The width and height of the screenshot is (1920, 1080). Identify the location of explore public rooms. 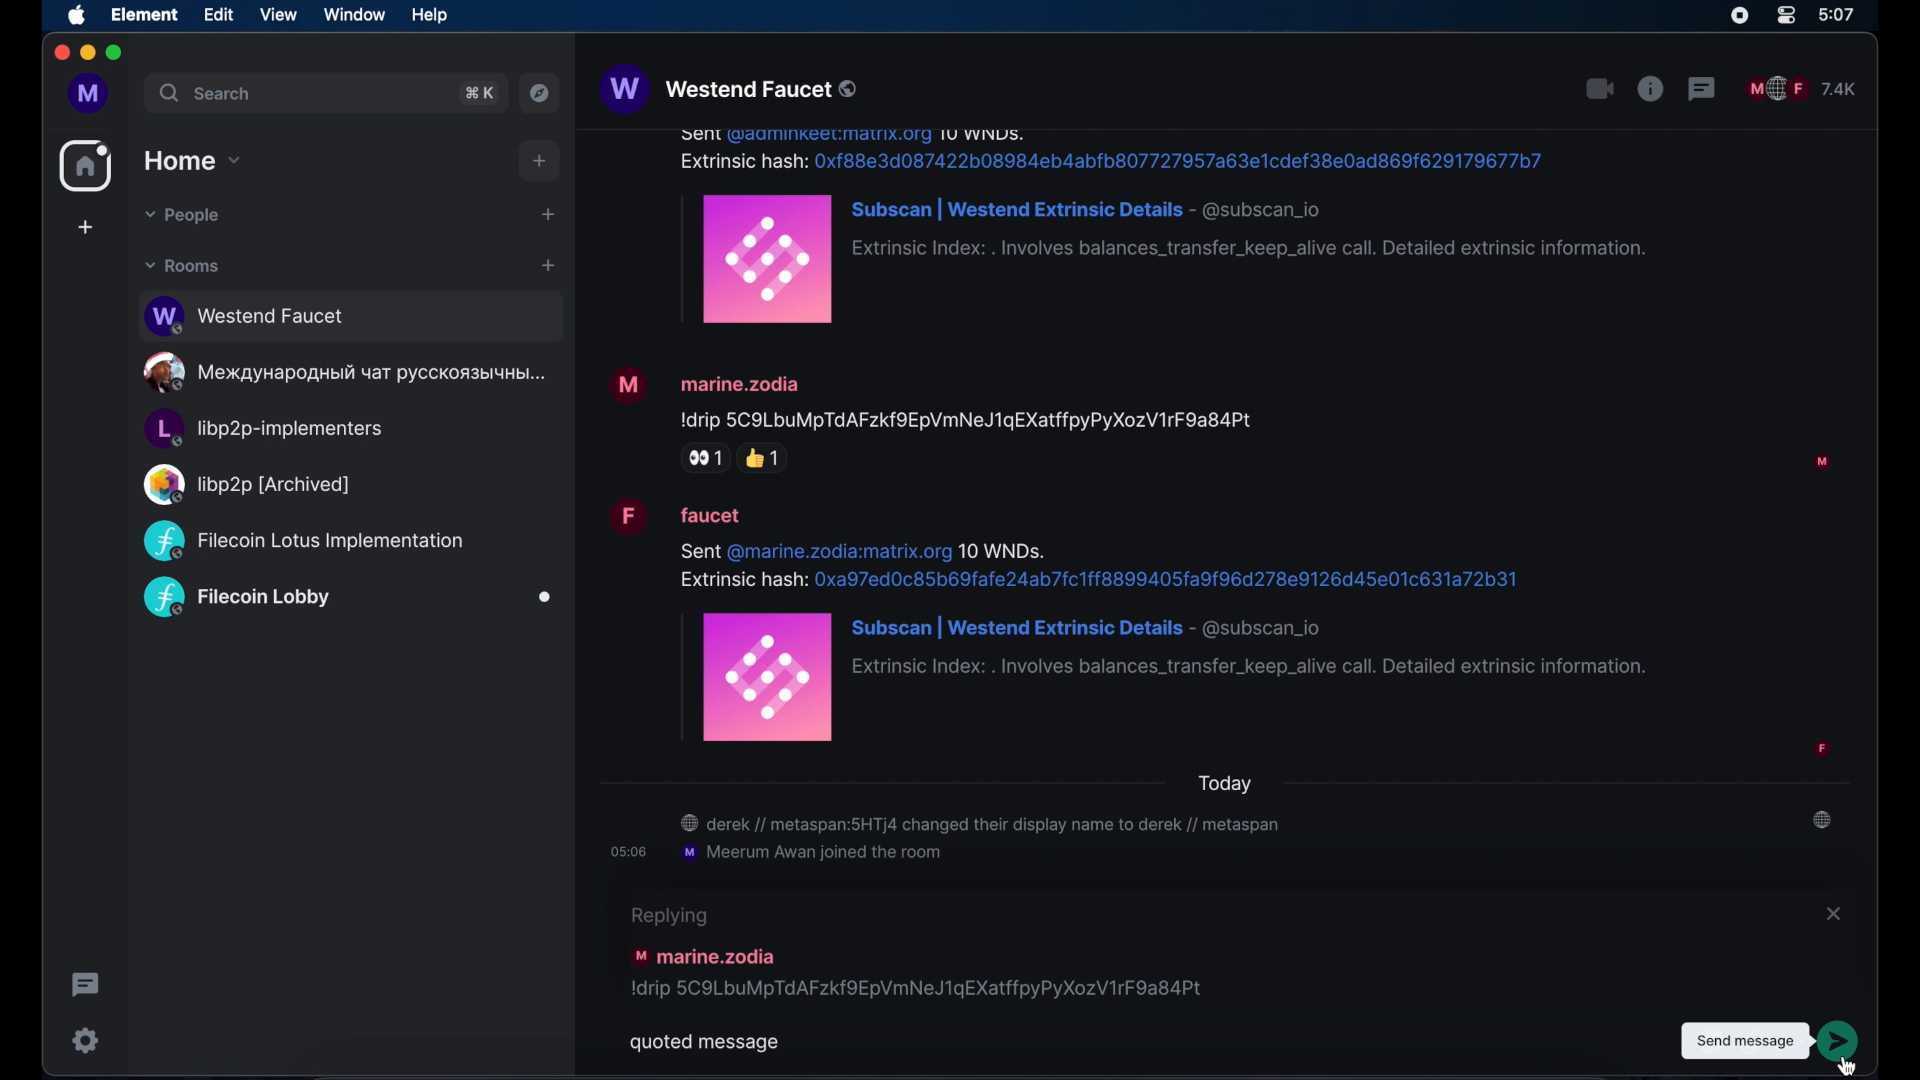
(540, 93).